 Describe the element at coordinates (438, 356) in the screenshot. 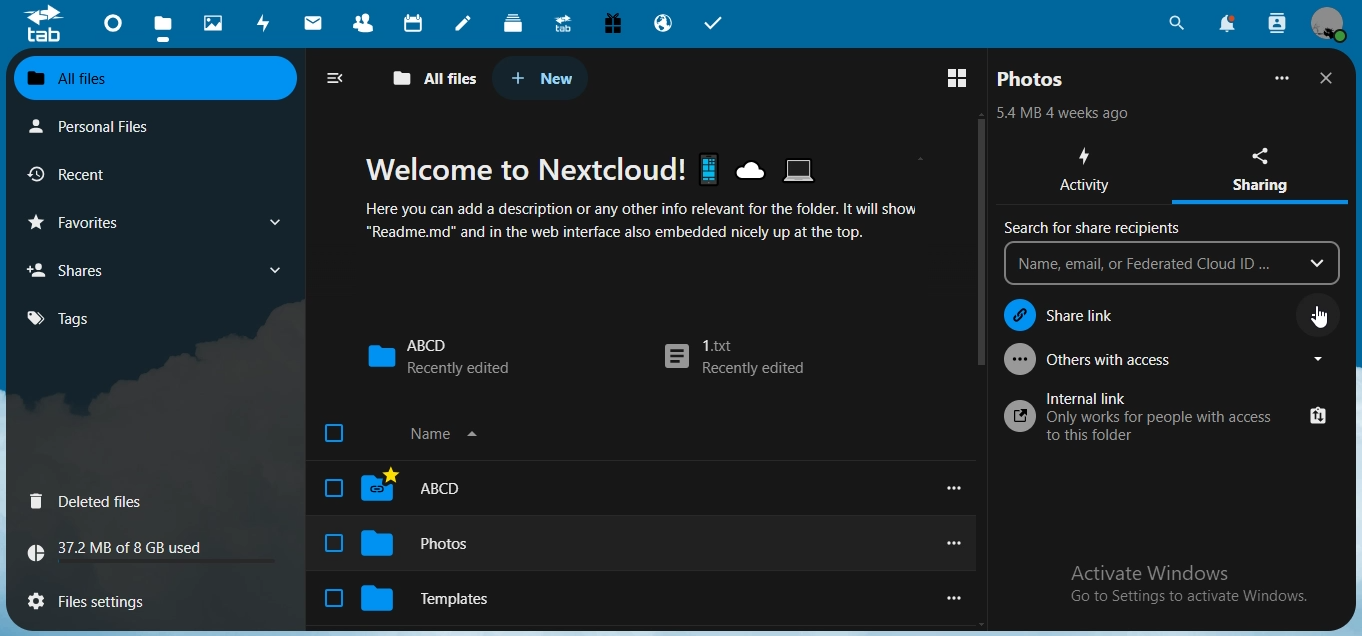

I see `ABCD` at that location.